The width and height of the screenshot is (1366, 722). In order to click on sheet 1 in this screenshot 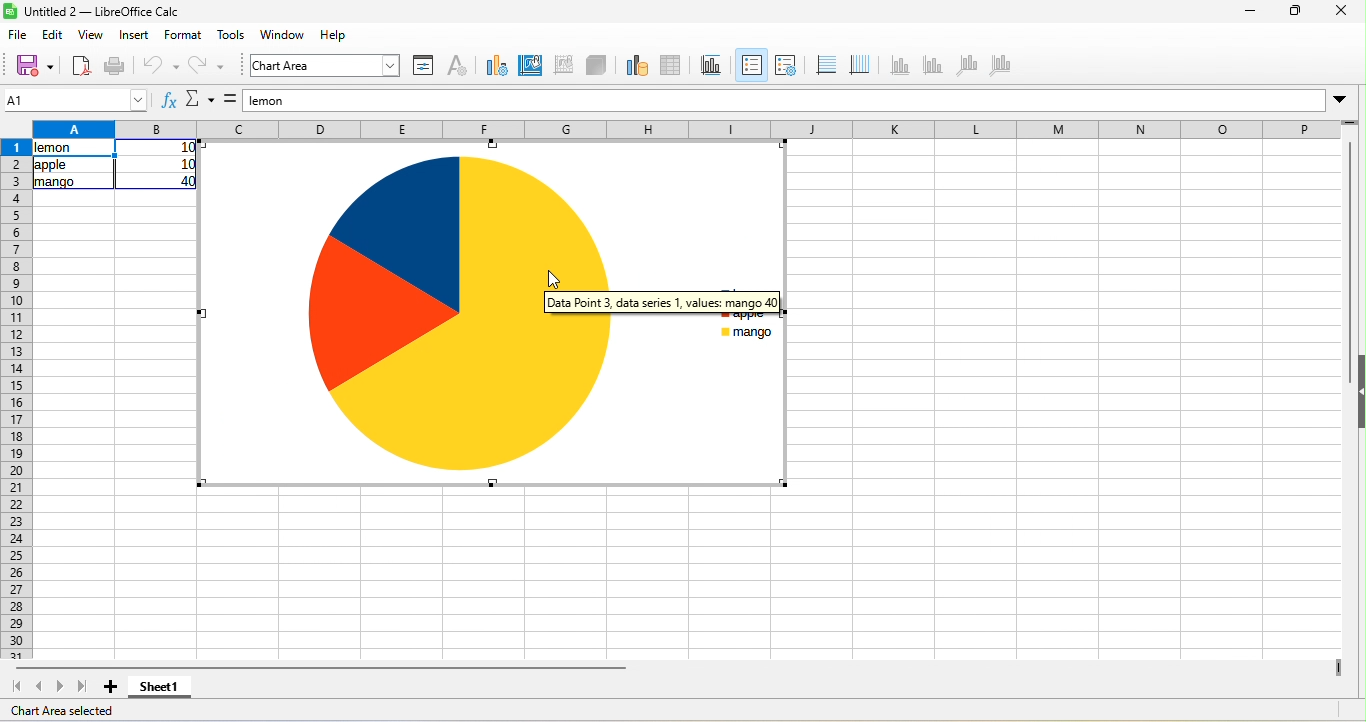, I will do `click(164, 688)`.